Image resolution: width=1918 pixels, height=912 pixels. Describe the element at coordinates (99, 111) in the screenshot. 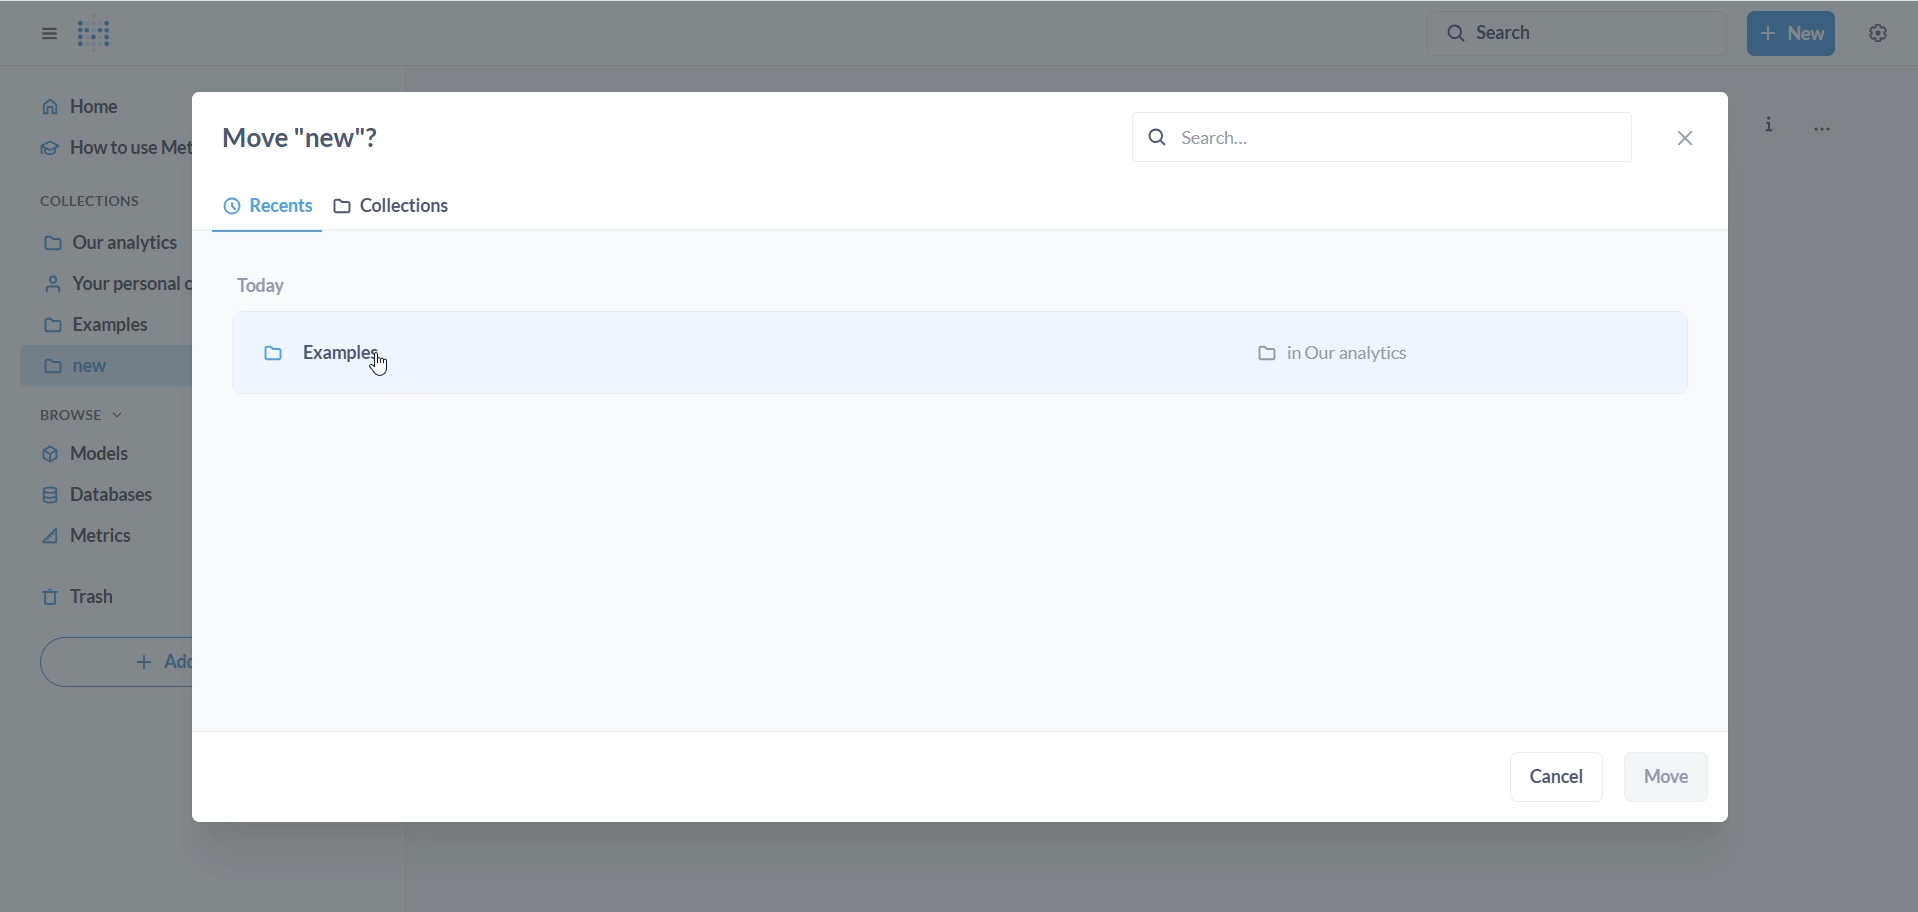

I see `home` at that location.